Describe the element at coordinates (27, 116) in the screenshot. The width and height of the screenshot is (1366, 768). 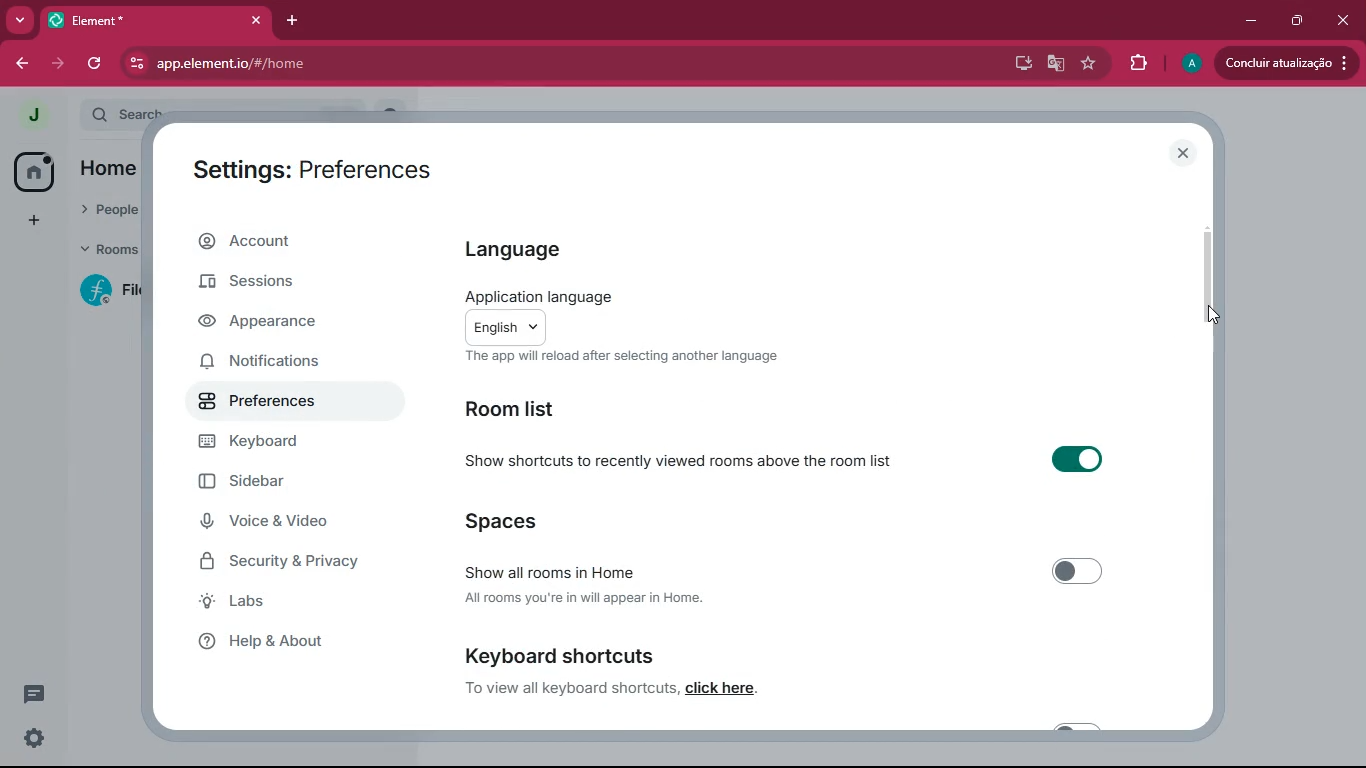
I see `profile picture` at that location.